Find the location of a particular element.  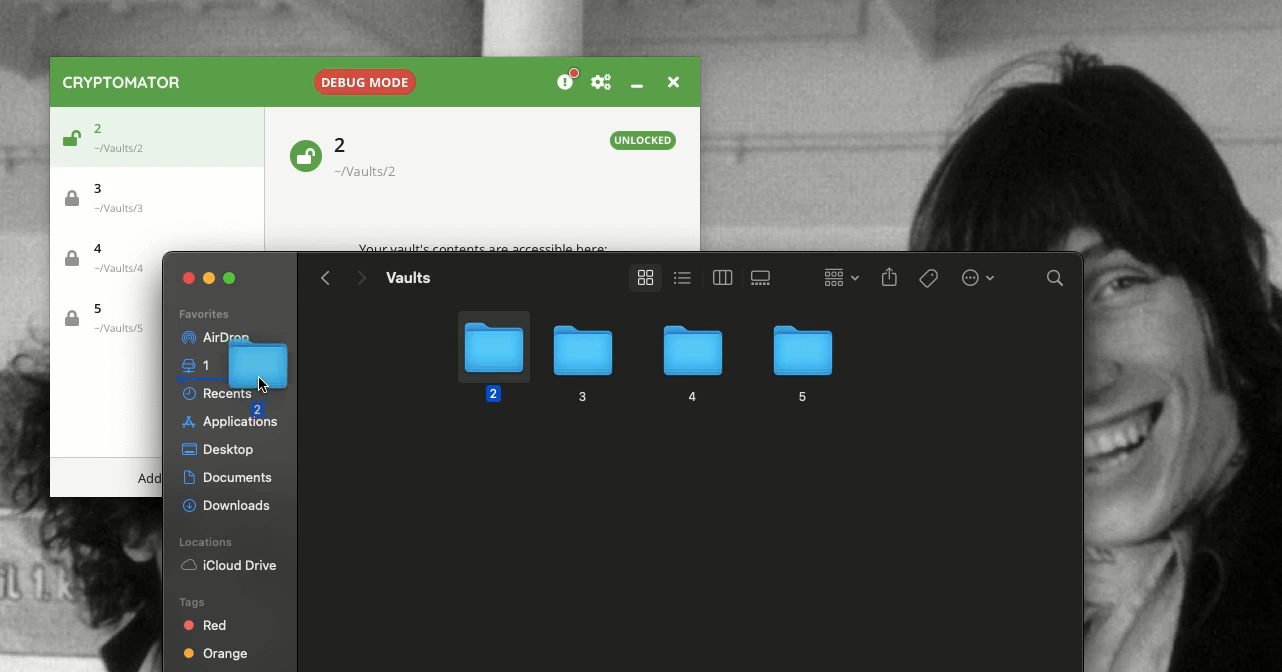

Debug mode is located at coordinates (362, 78).